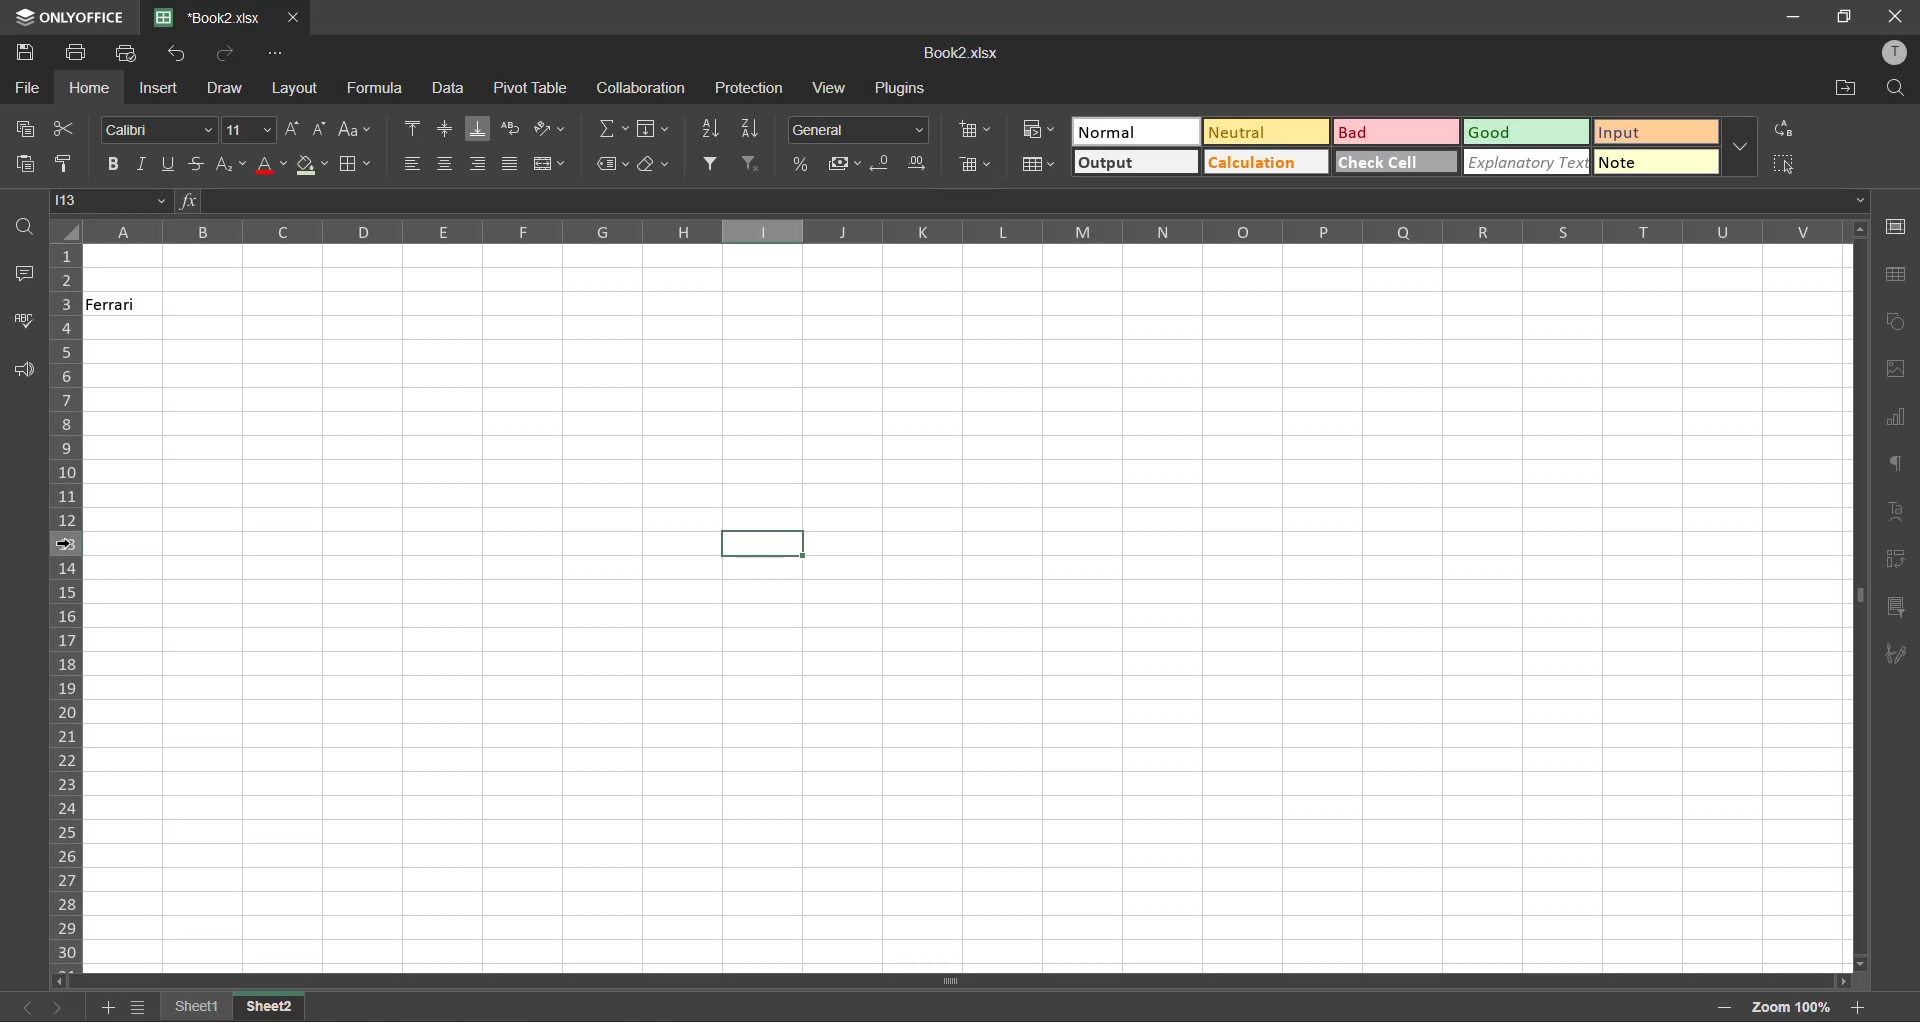 Image resolution: width=1920 pixels, height=1022 pixels. I want to click on format as table, so click(1039, 164).